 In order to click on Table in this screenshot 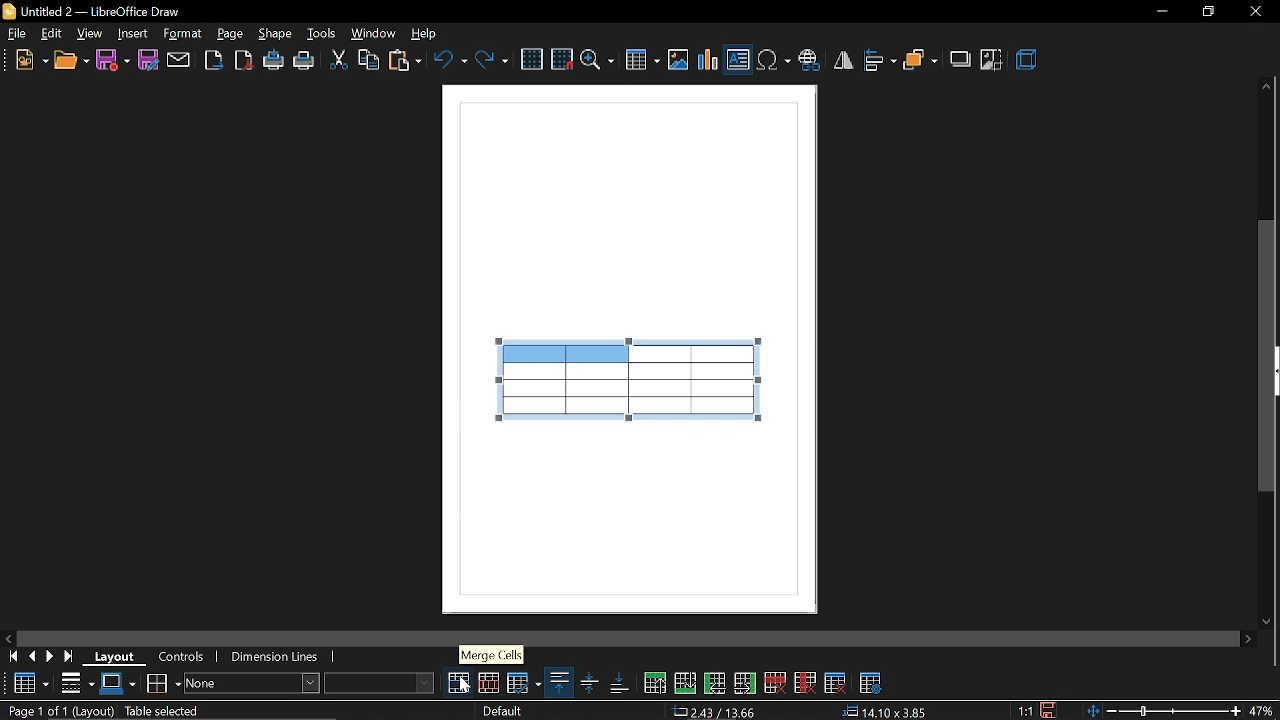, I will do `click(29, 682)`.